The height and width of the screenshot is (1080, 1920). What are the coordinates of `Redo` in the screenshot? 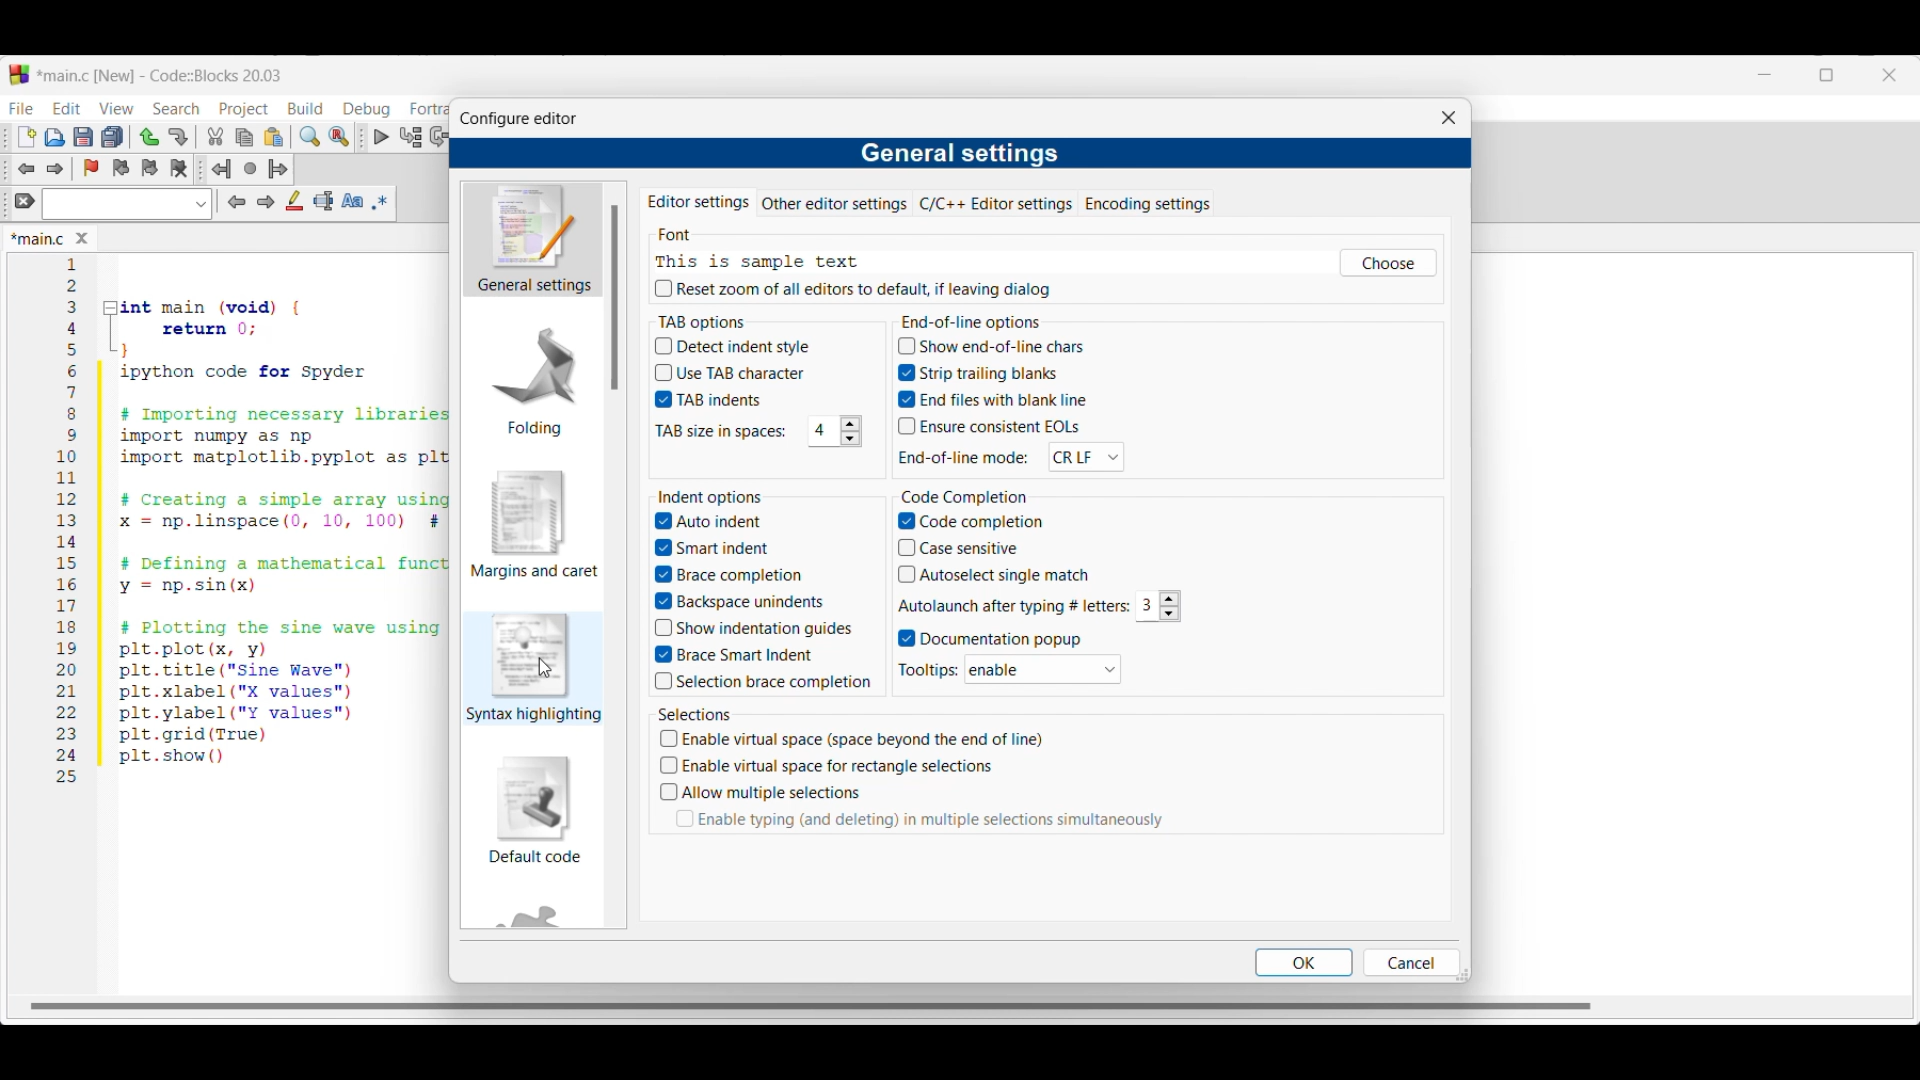 It's located at (178, 137).